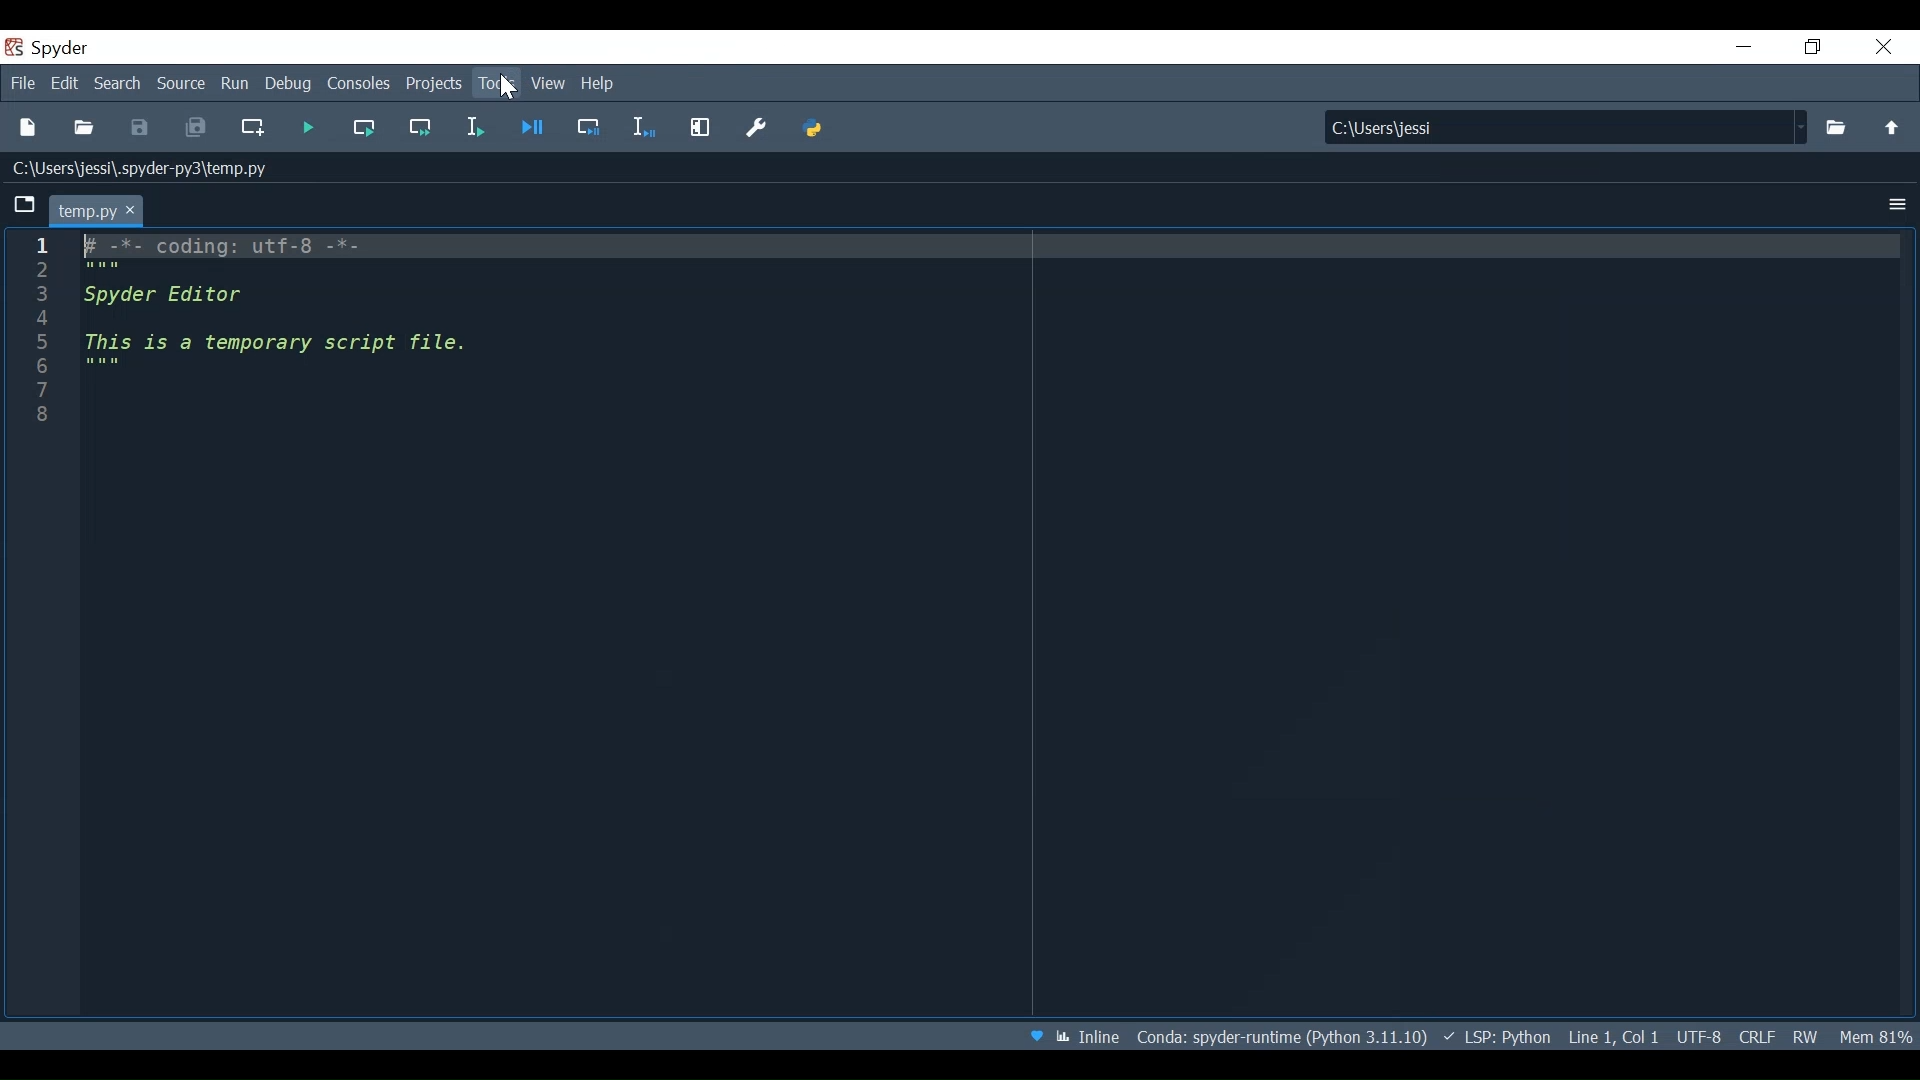  I want to click on Spyder Desktop Icon, so click(47, 49).